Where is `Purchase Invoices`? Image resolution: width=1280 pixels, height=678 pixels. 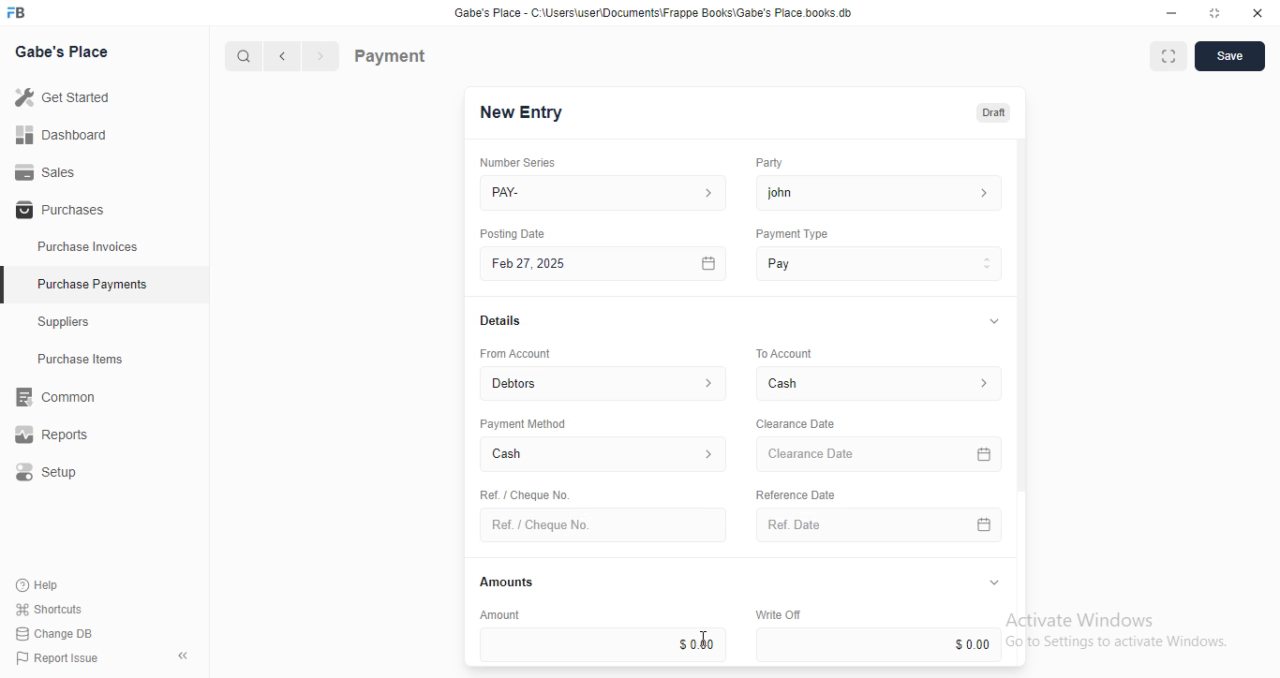
Purchase Invoices is located at coordinates (88, 247).